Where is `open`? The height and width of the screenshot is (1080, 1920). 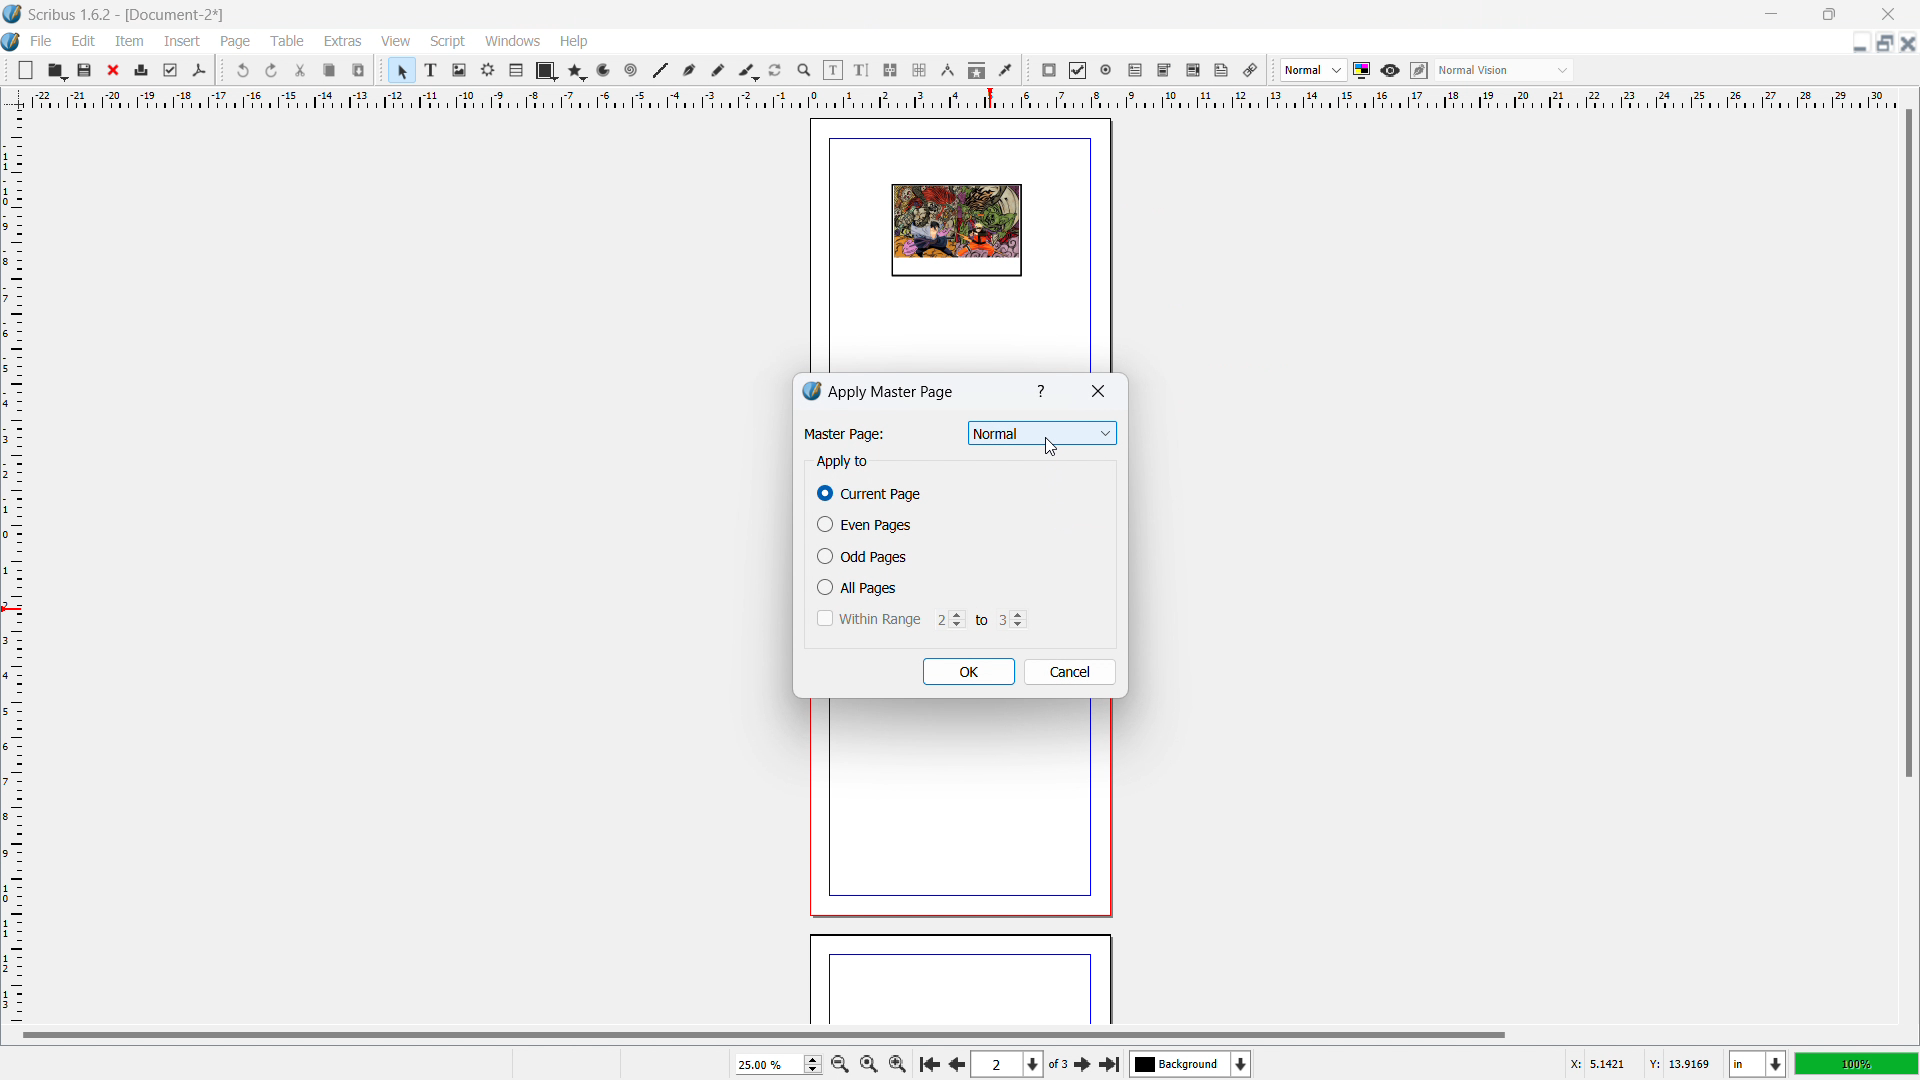
open is located at coordinates (56, 70).